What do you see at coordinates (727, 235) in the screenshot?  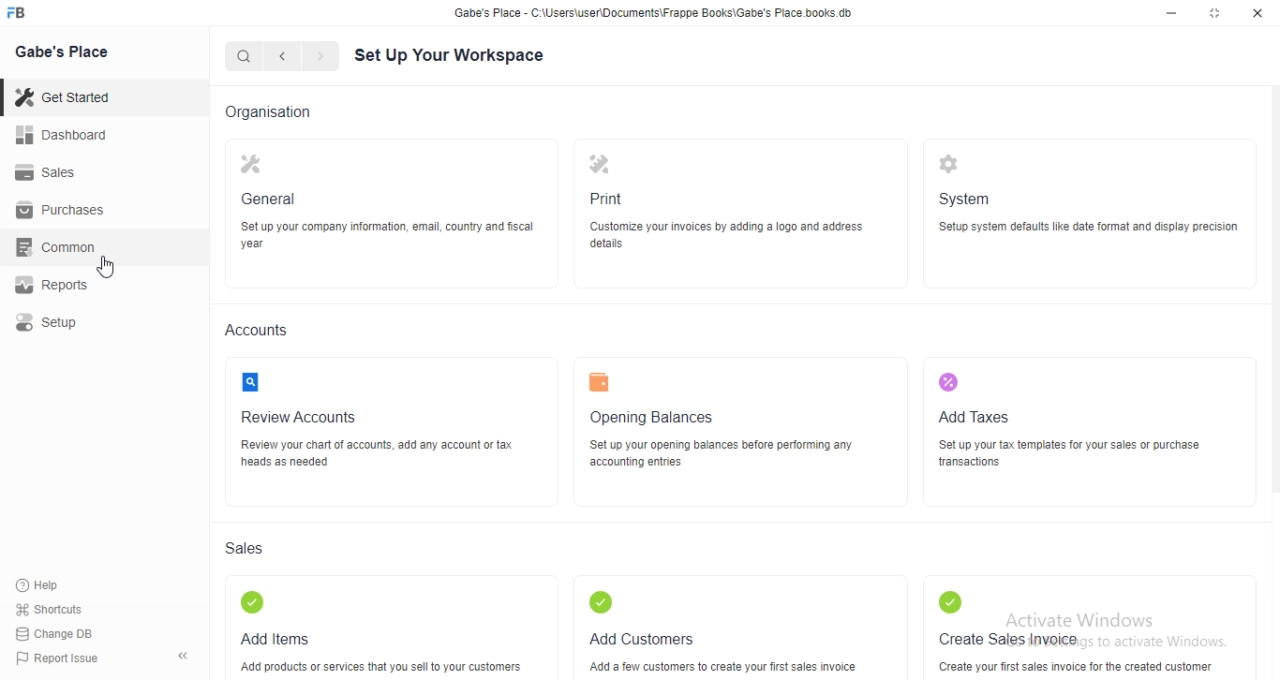 I see `‘Customeze your invoices by adding a logo and address detaits` at bounding box center [727, 235].